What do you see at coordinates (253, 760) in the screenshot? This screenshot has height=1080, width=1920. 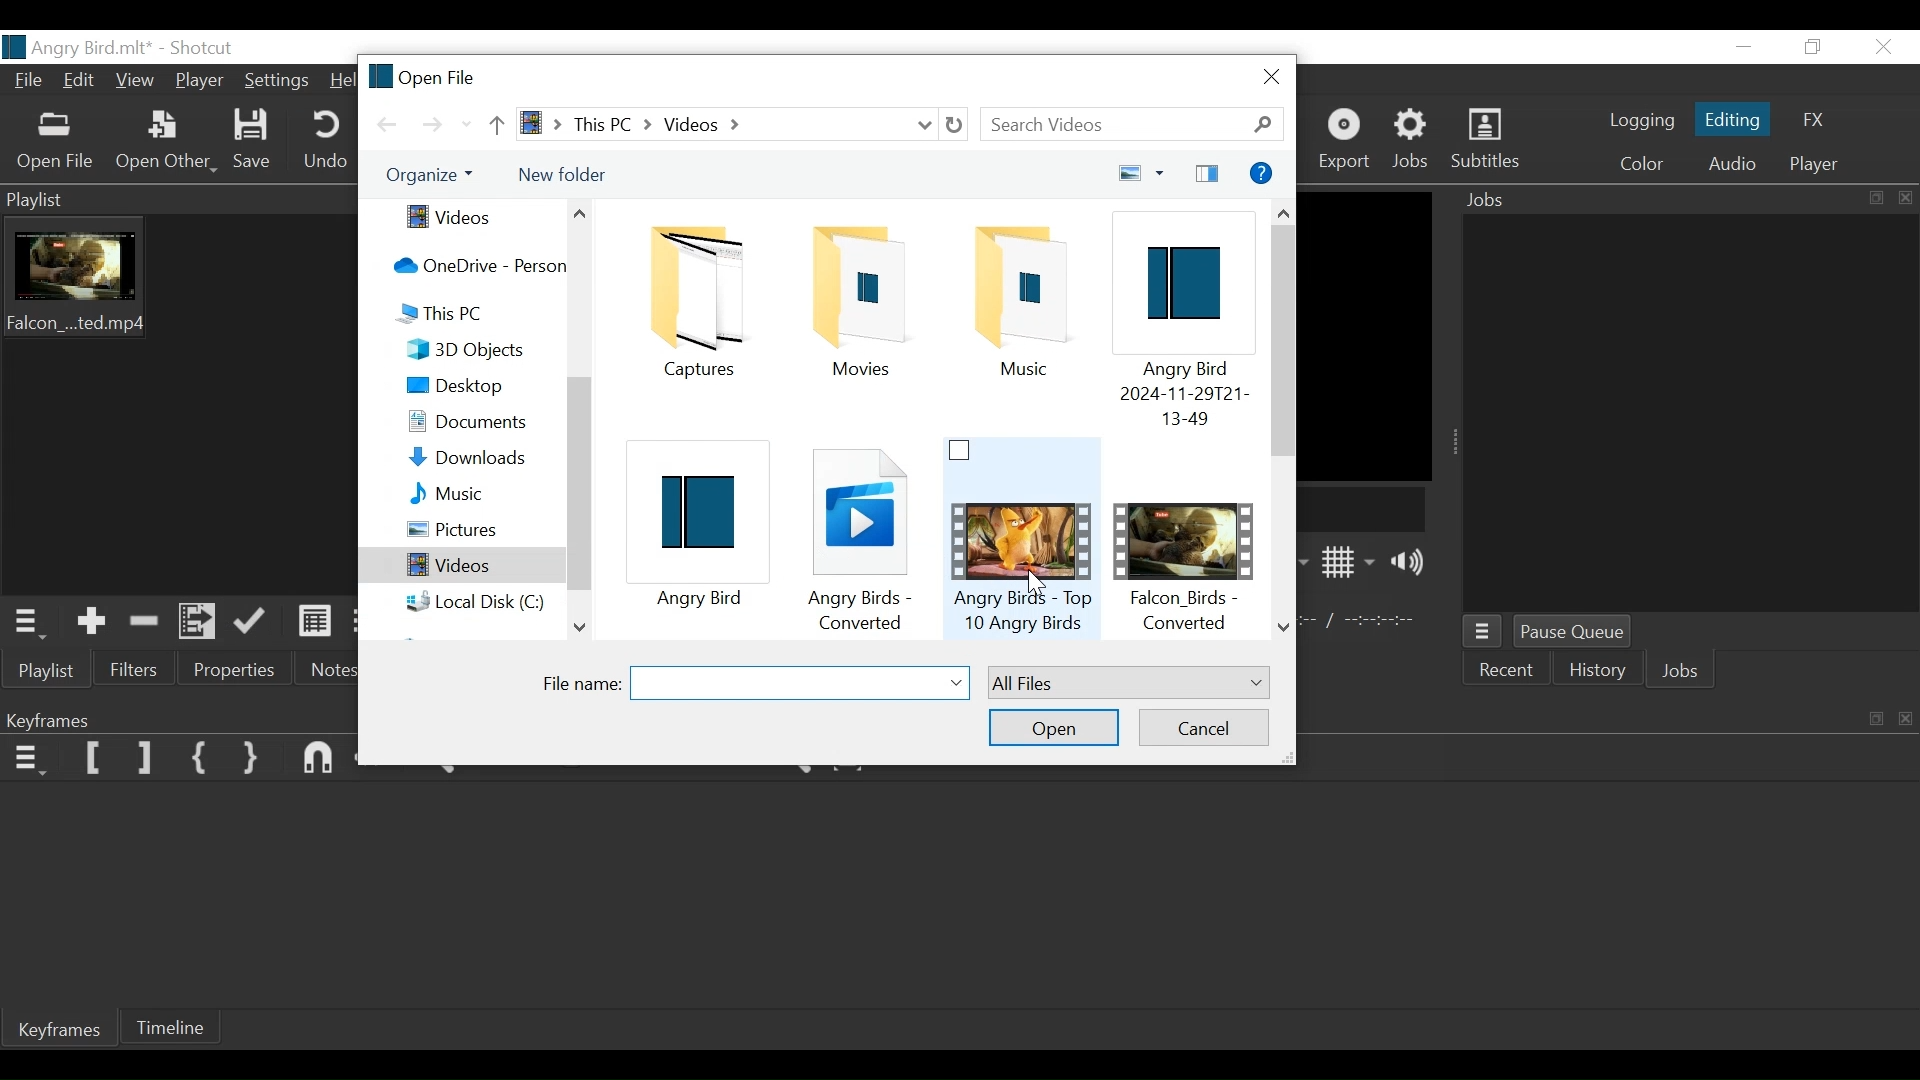 I see `Set Second Simple Keyframe` at bounding box center [253, 760].